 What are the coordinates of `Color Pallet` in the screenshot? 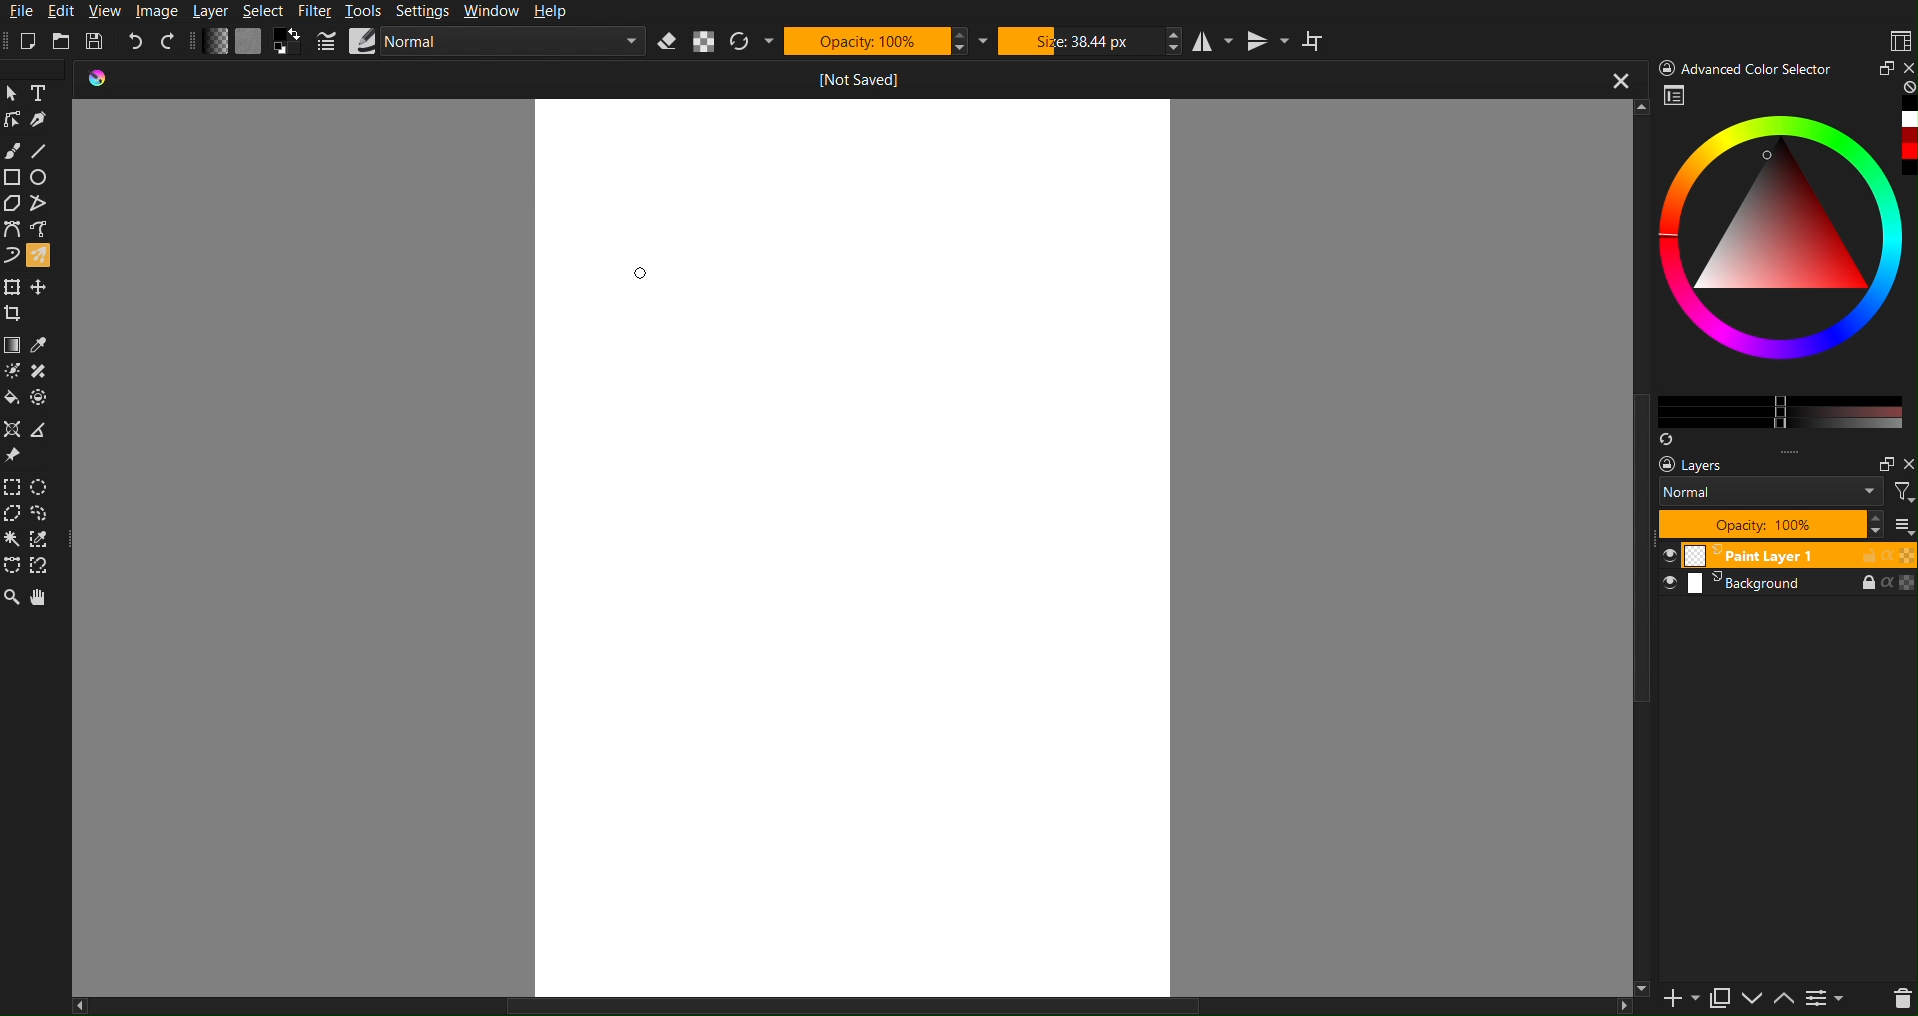 It's located at (45, 402).